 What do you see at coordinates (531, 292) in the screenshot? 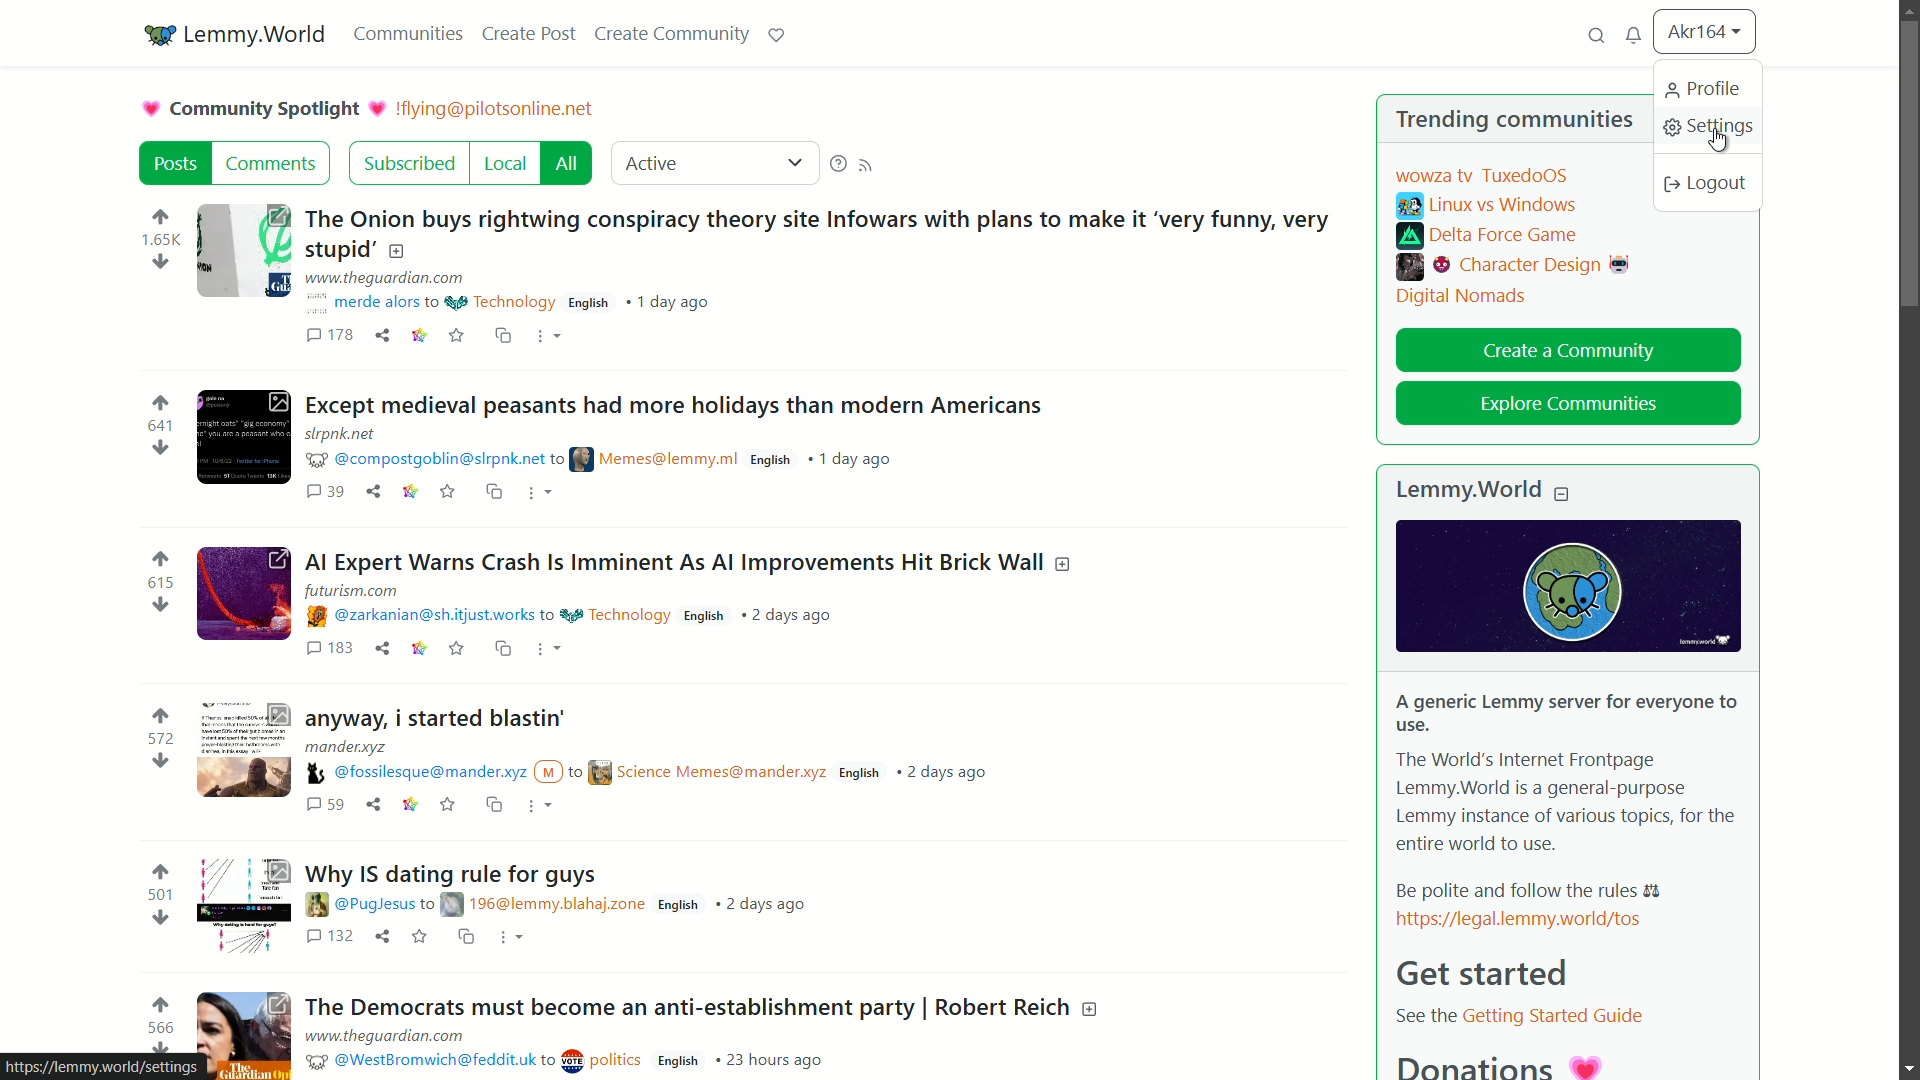
I see `post details` at bounding box center [531, 292].